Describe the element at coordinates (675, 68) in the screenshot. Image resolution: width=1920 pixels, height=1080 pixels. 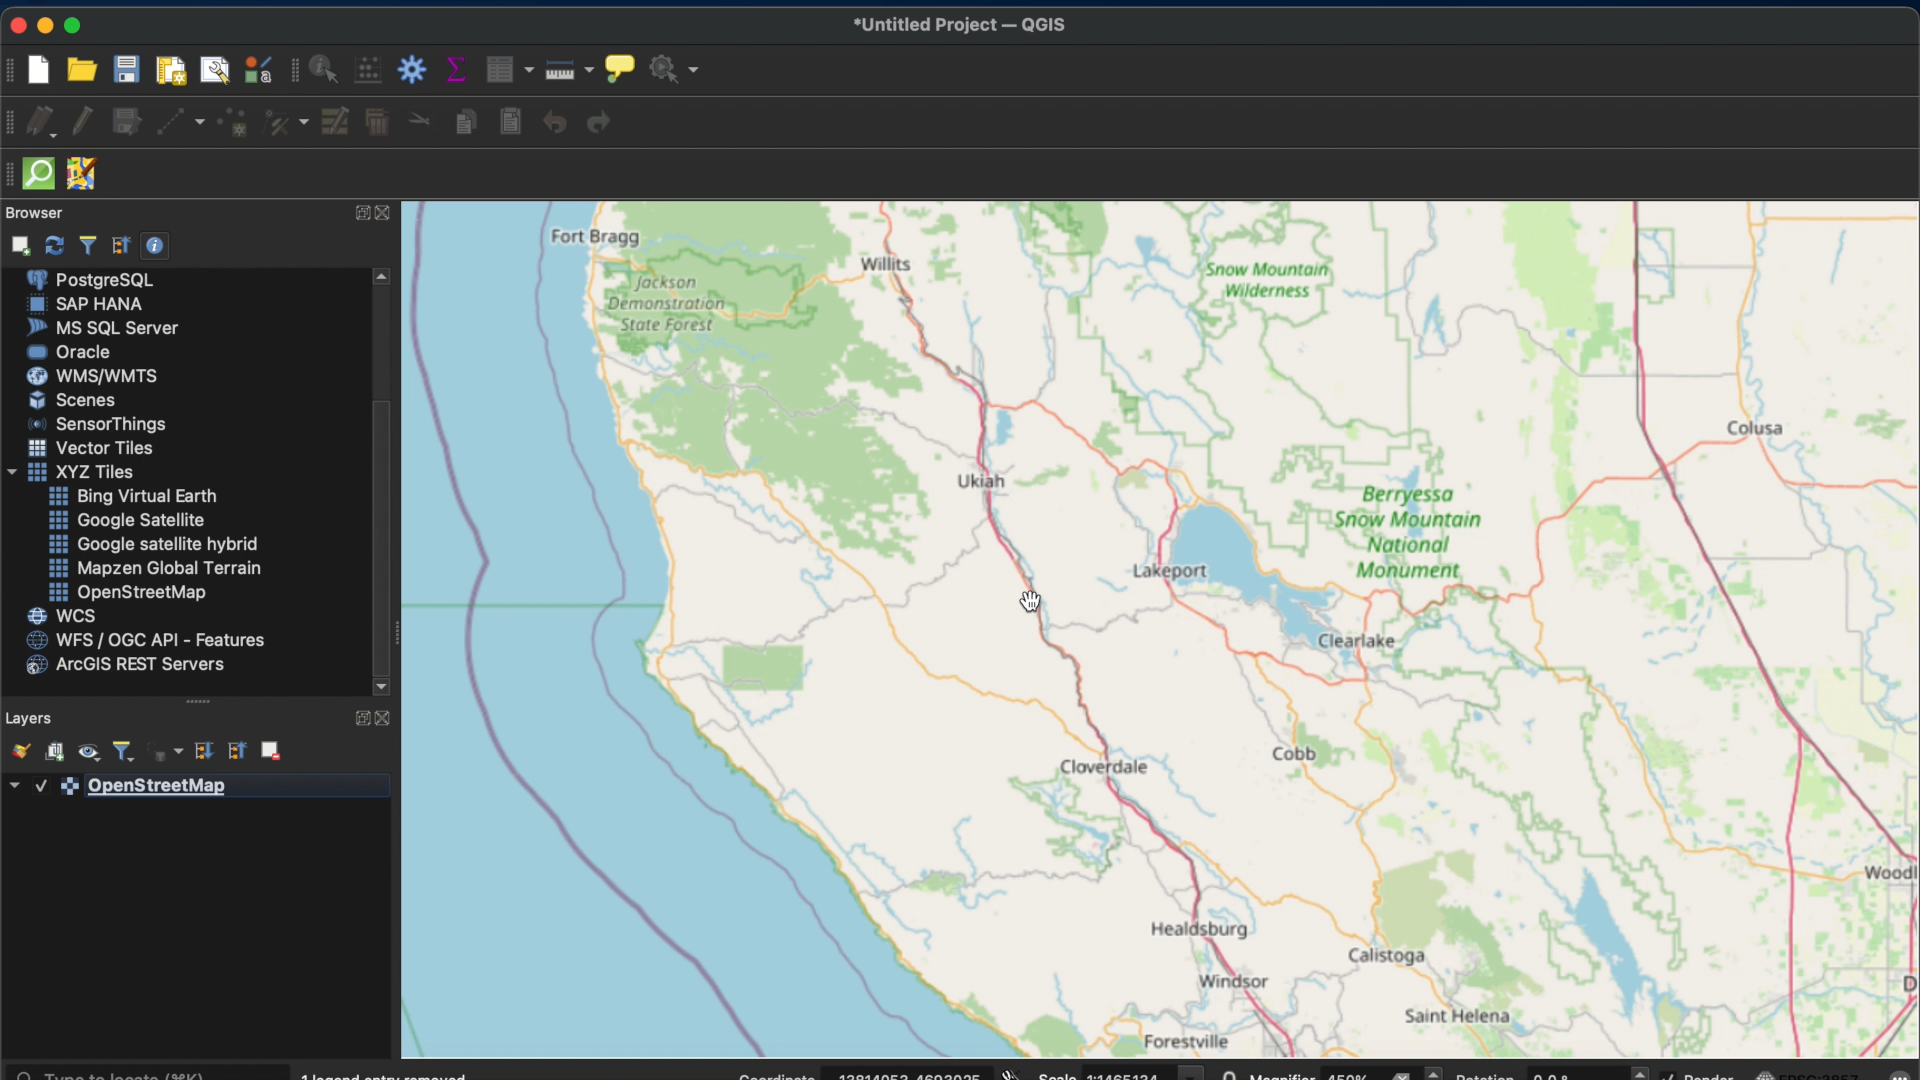
I see `no action selected` at that location.